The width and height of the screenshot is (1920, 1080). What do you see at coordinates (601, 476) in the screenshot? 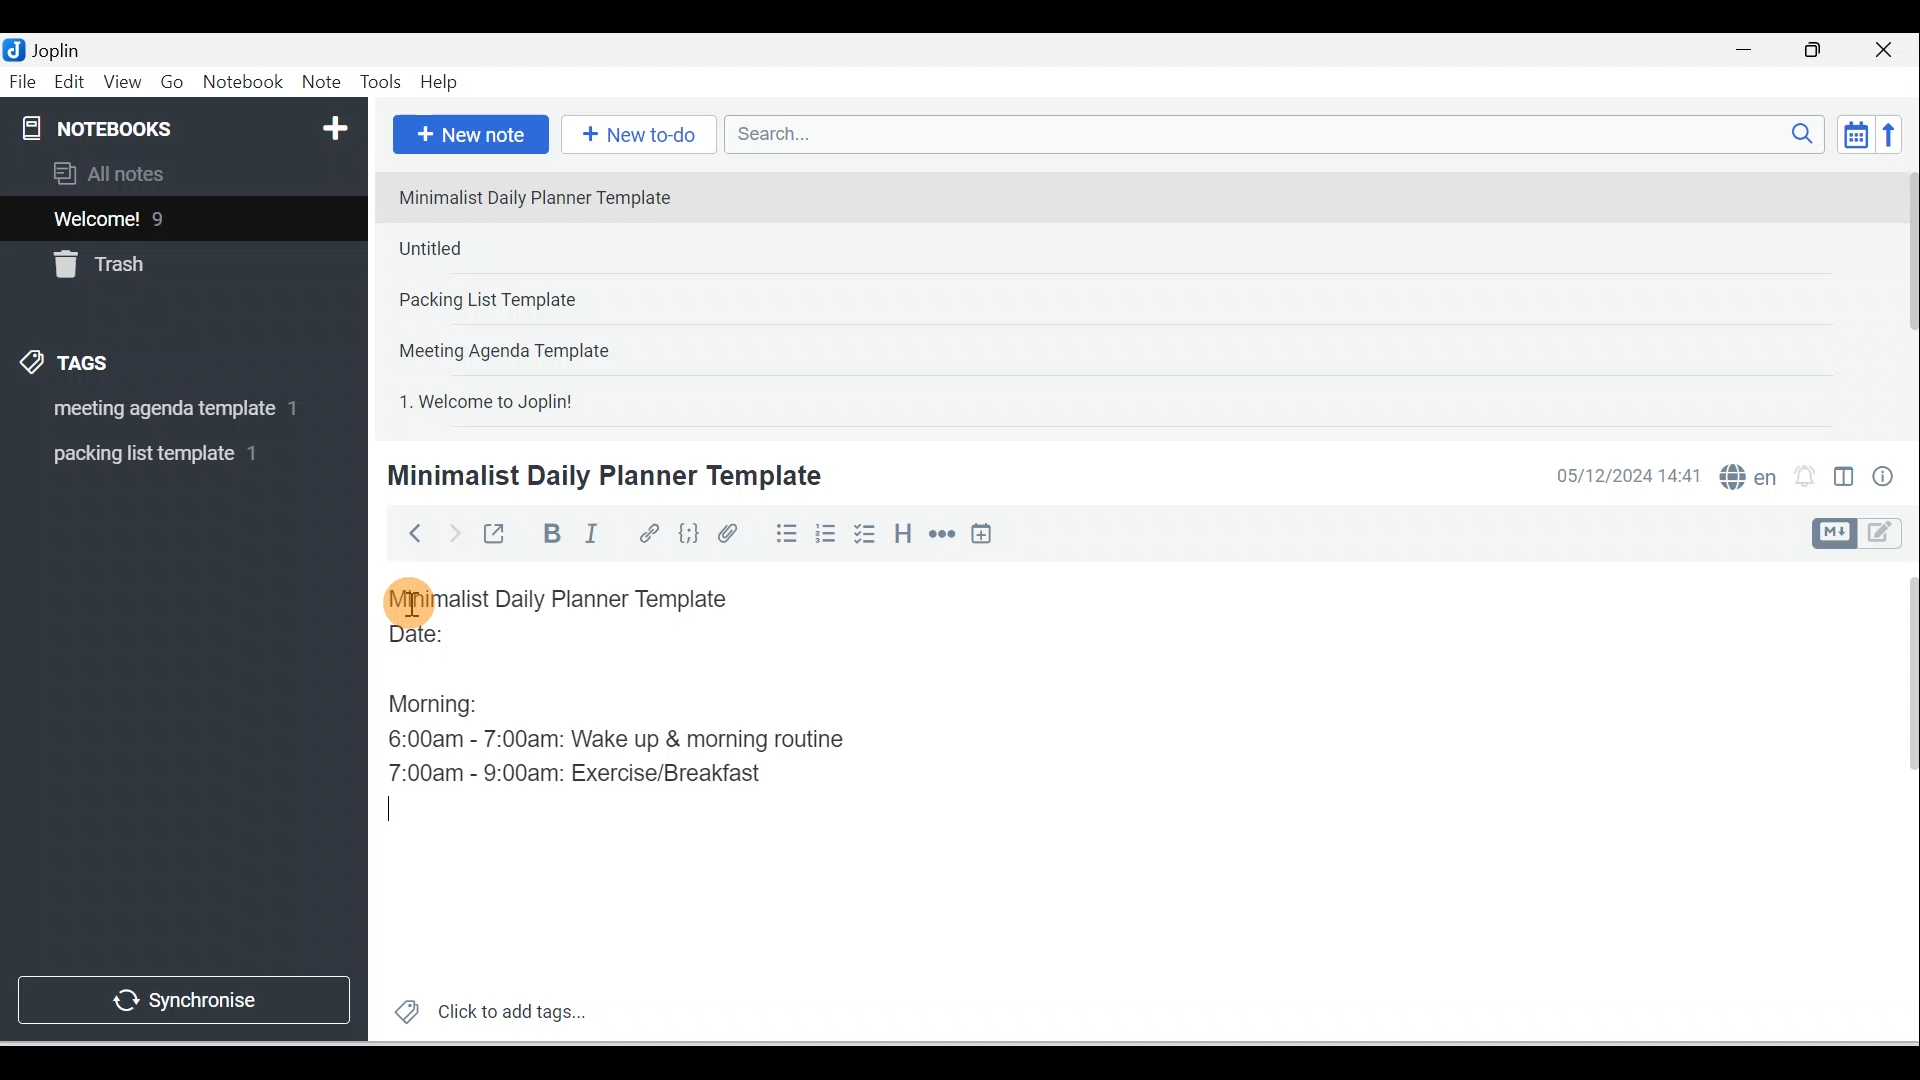
I see `Minimalist Daily Planner Template` at bounding box center [601, 476].